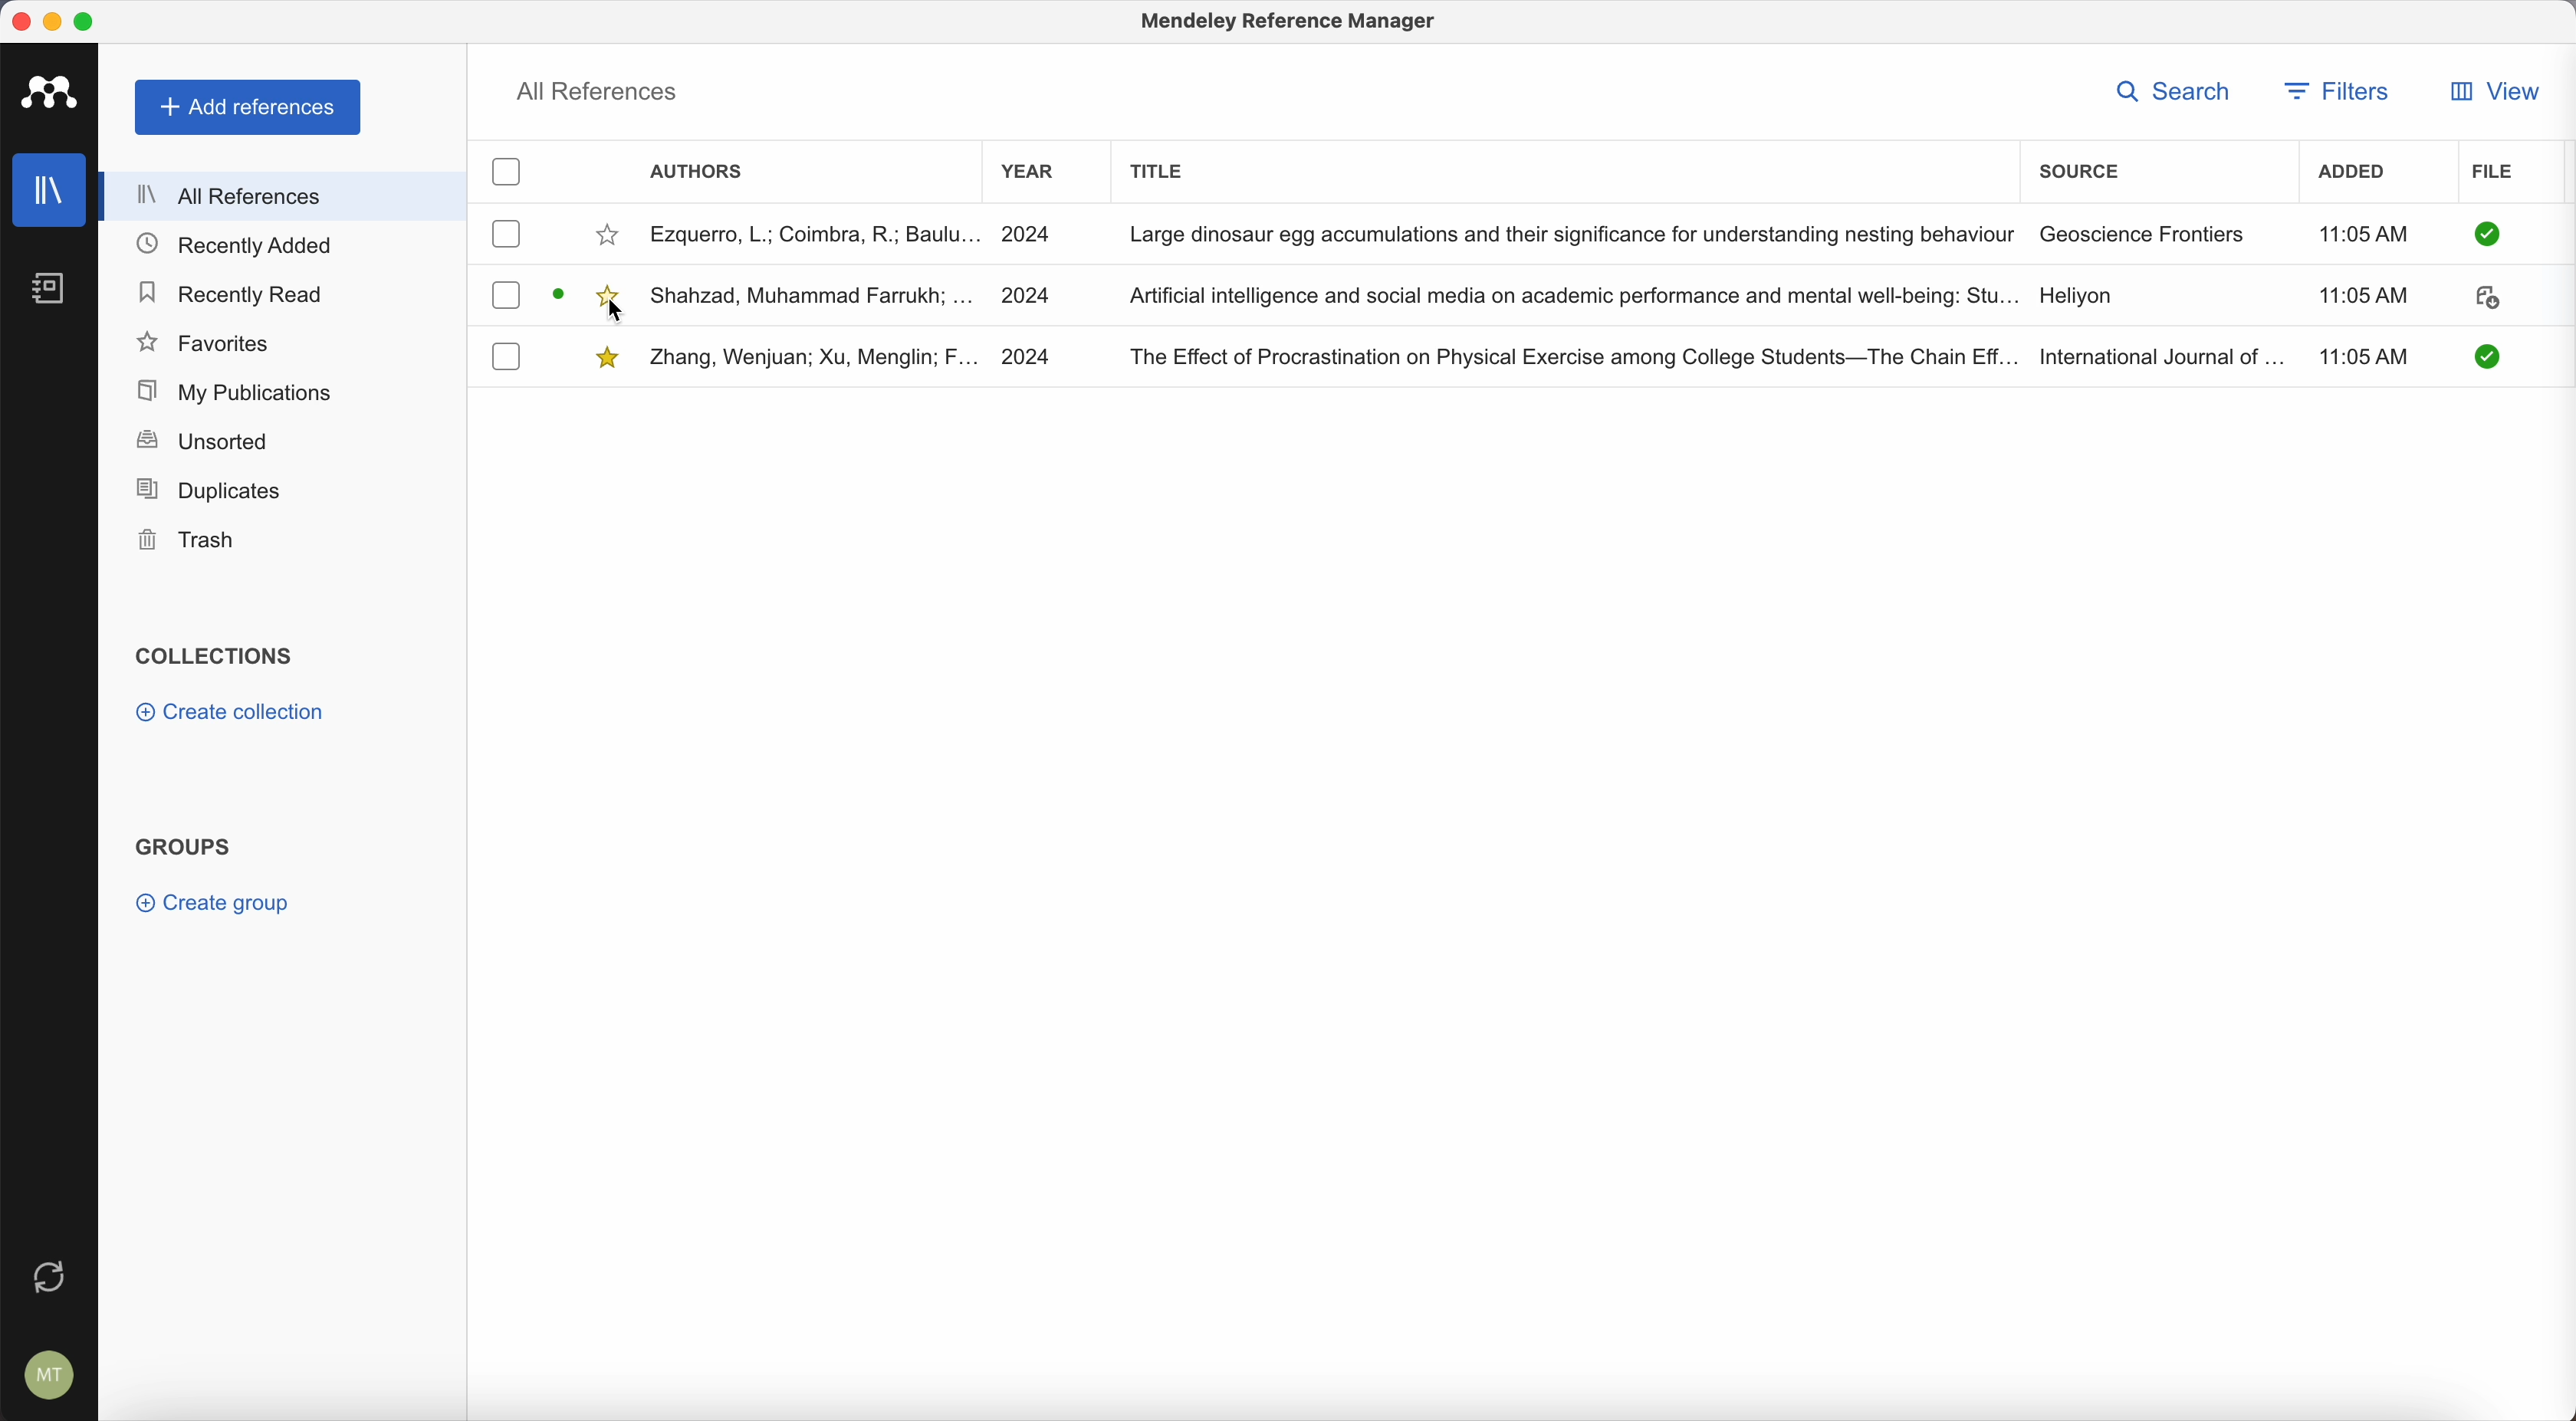  Describe the element at coordinates (53, 20) in the screenshot. I see `minimize program` at that location.